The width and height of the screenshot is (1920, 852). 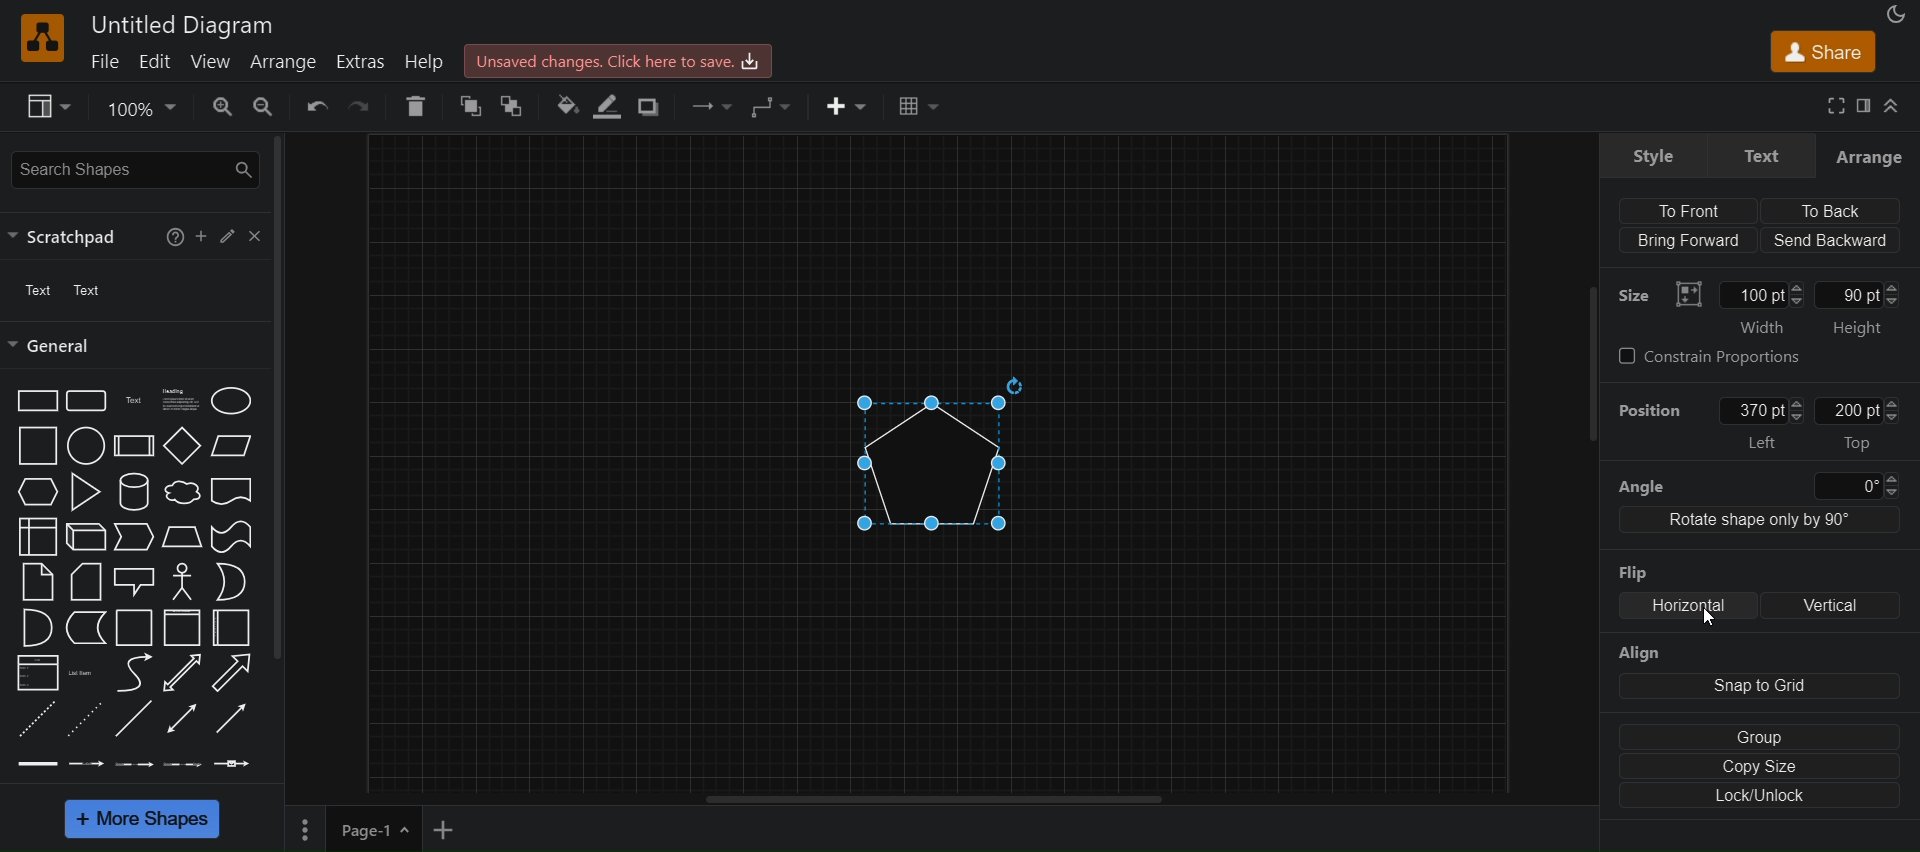 What do you see at coordinates (231, 628) in the screenshot?
I see `Horizontal container` at bounding box center [231, 628].